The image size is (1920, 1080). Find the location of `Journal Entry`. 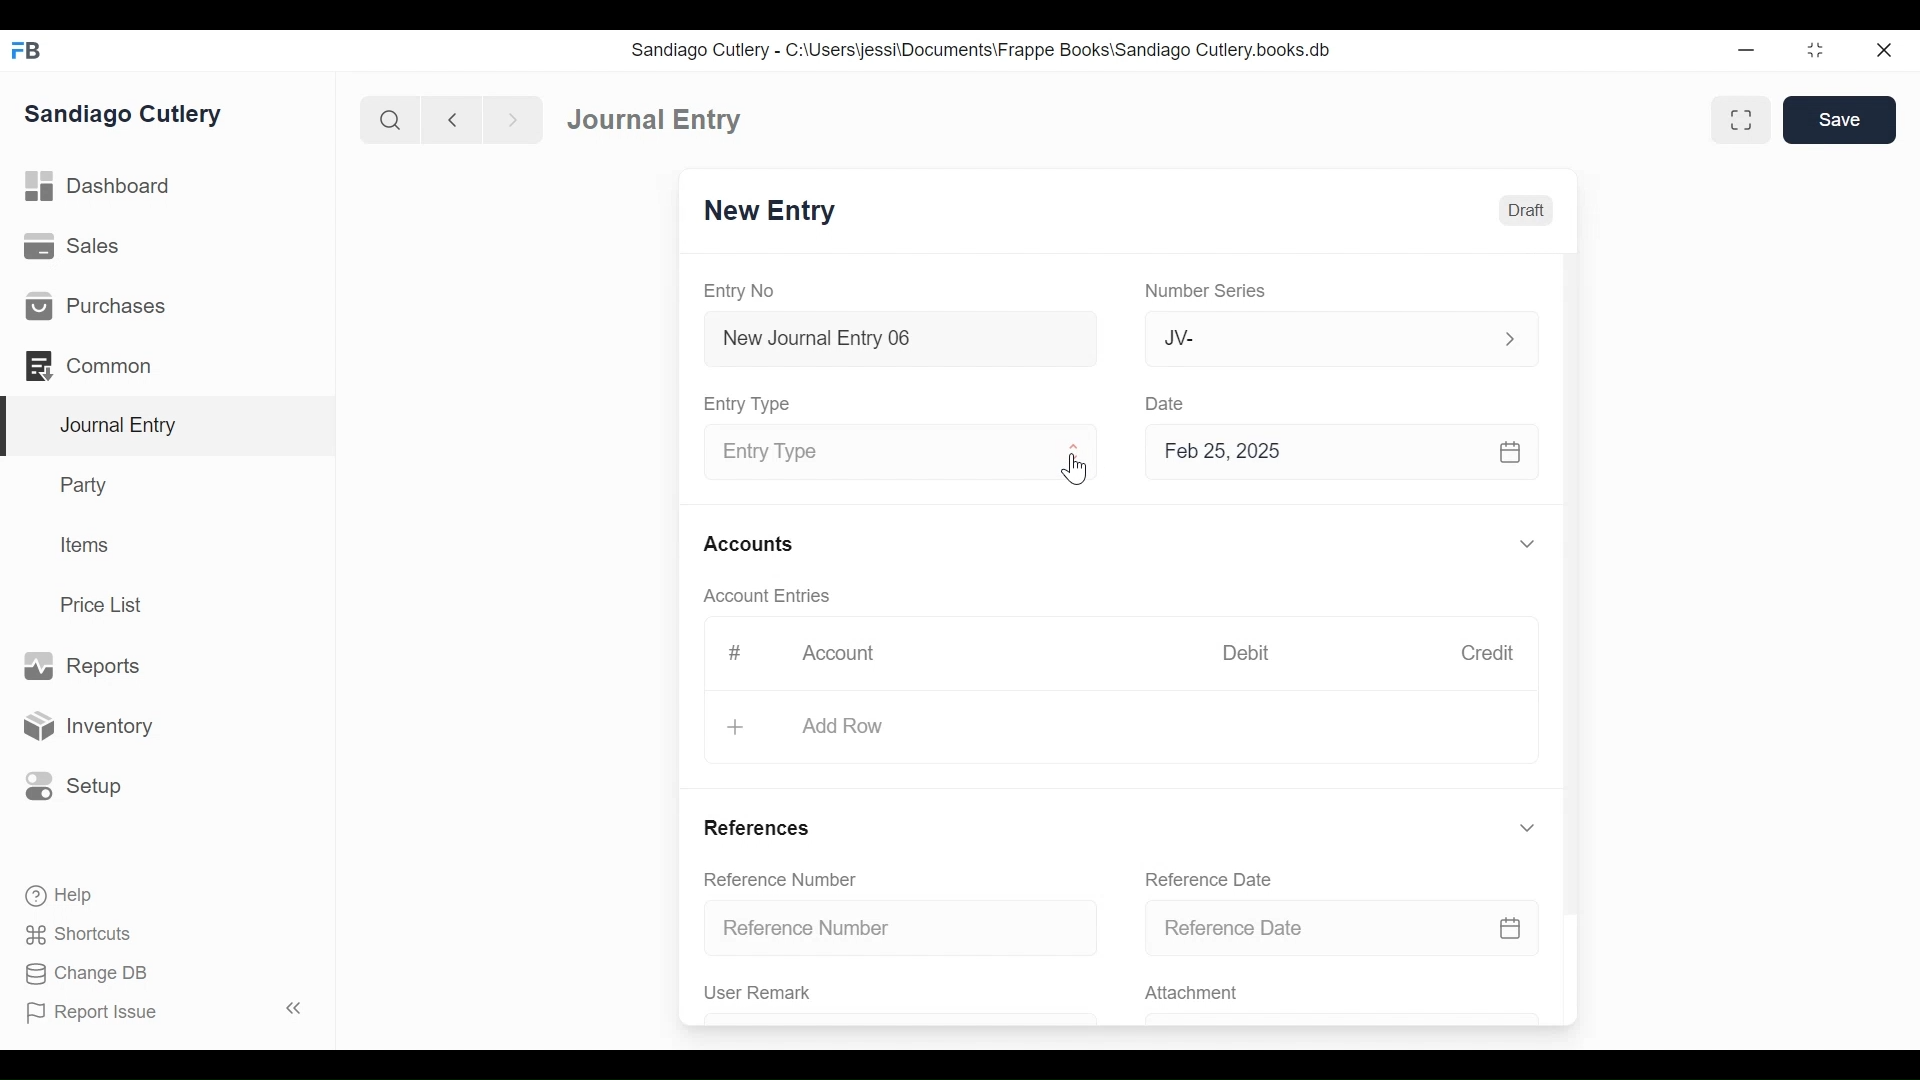

Journal Entry is located at coordinates (169, 427).